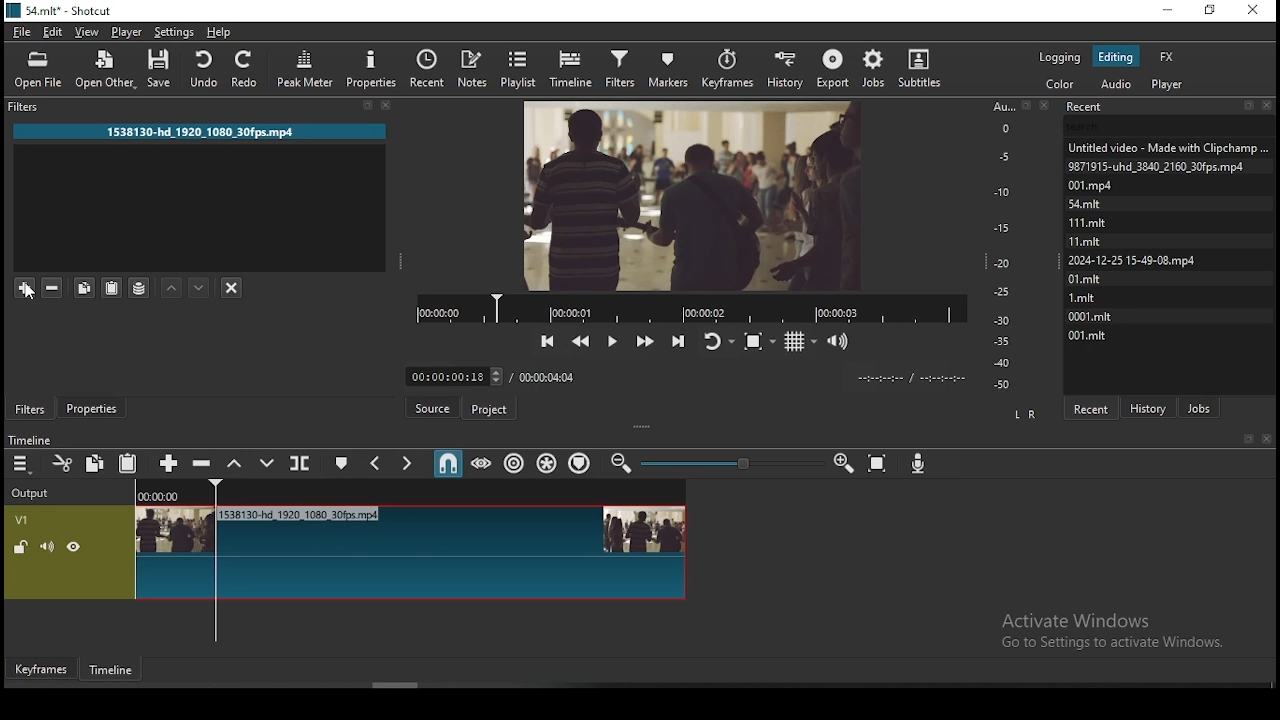 The width and height of the screenshot is (1280, 720). Describe the element at coordinates (300, 462) in the screenshot. I see `split at playhead` at that location.